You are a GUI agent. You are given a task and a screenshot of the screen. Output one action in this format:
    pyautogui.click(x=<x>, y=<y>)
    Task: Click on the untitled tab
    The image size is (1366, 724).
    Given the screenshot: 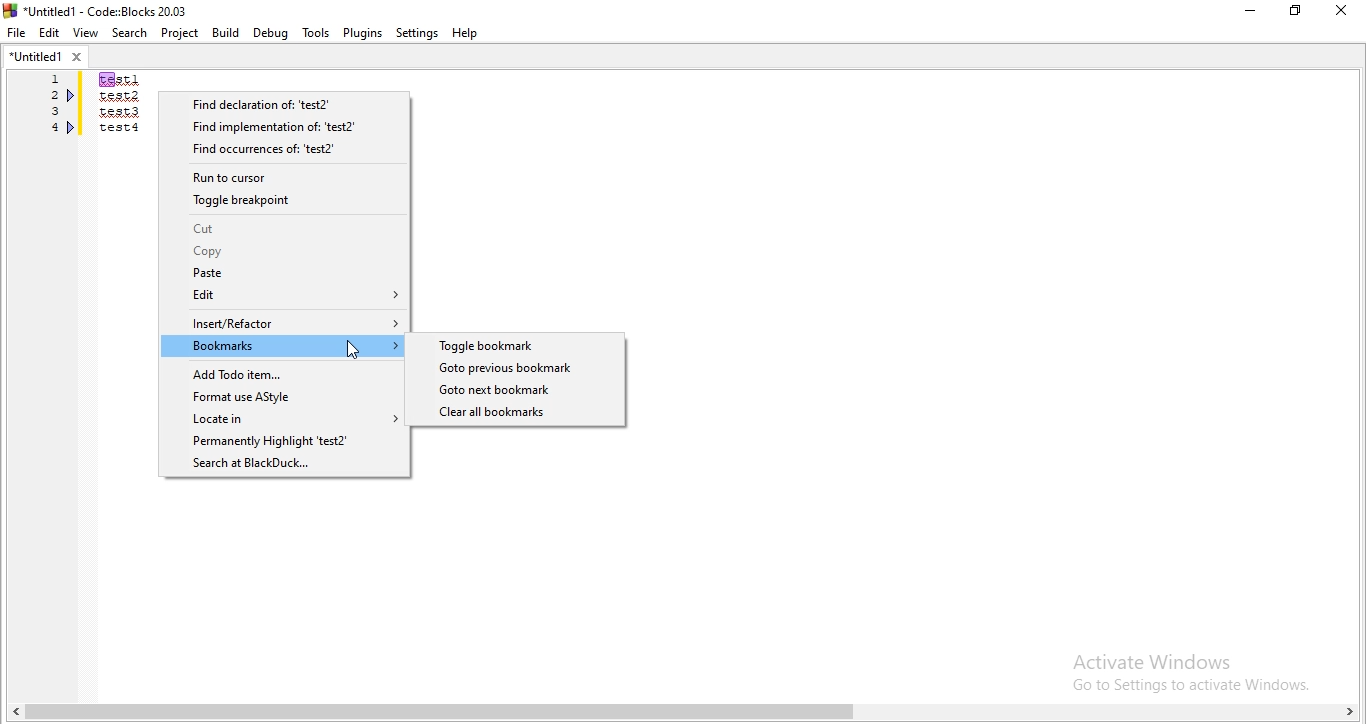 What is the action you would take?
    pyautogui.click(x=45, y=58)
    